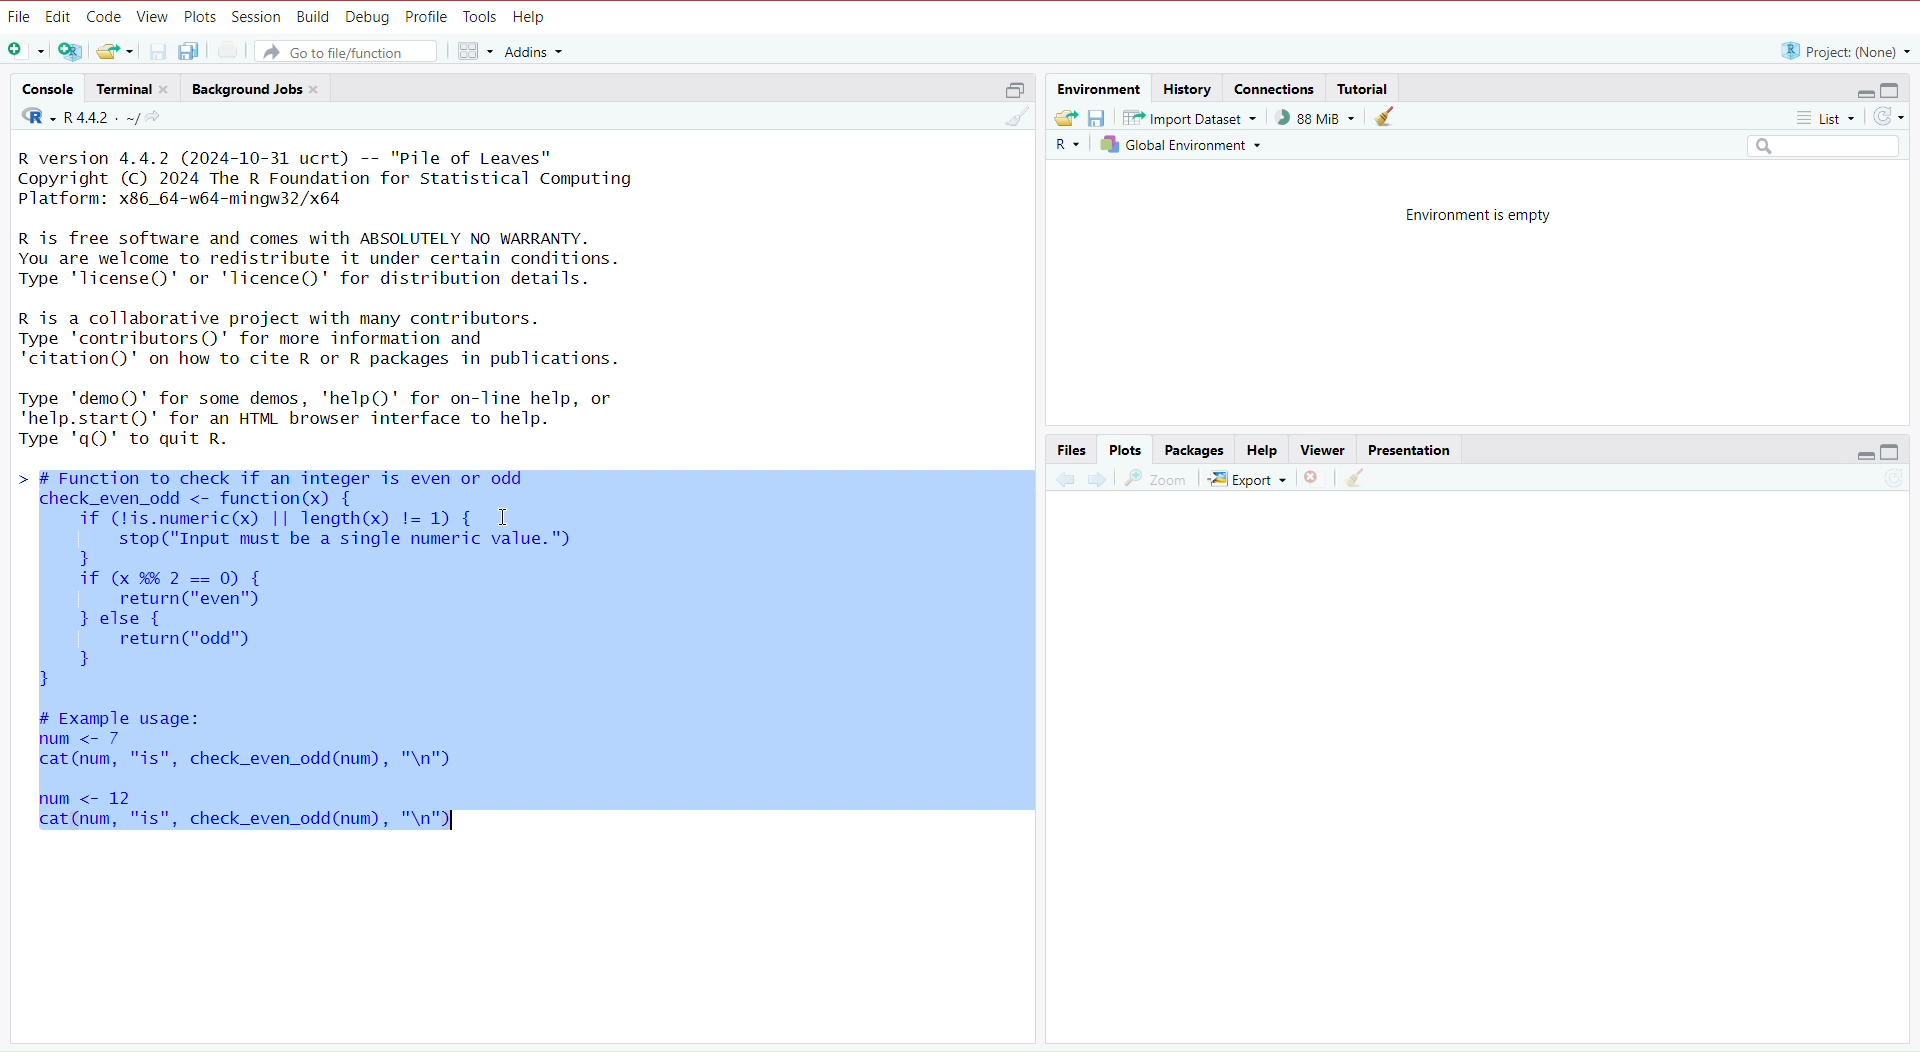 The image size is (1920, 1052). Describe the element at coordinates (1889, 117) in the screenshot. I see `refresh list` at that location.